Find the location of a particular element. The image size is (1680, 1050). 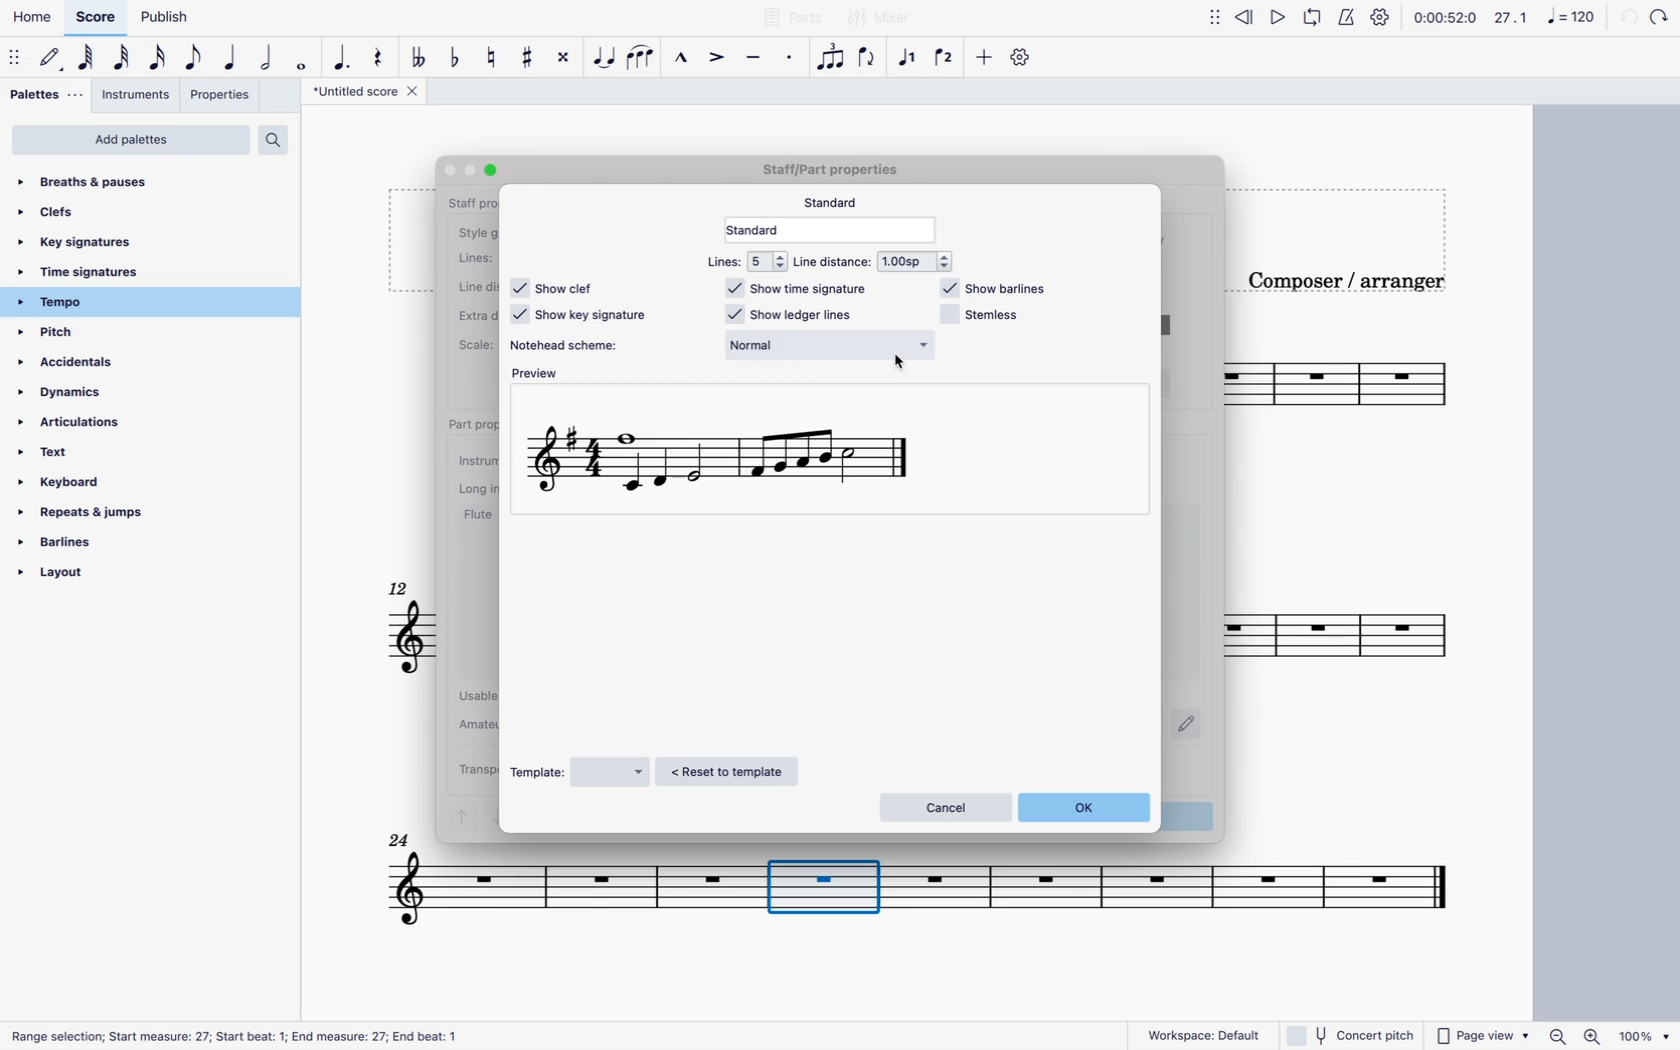

settings is located at coordinates (1382, 19).